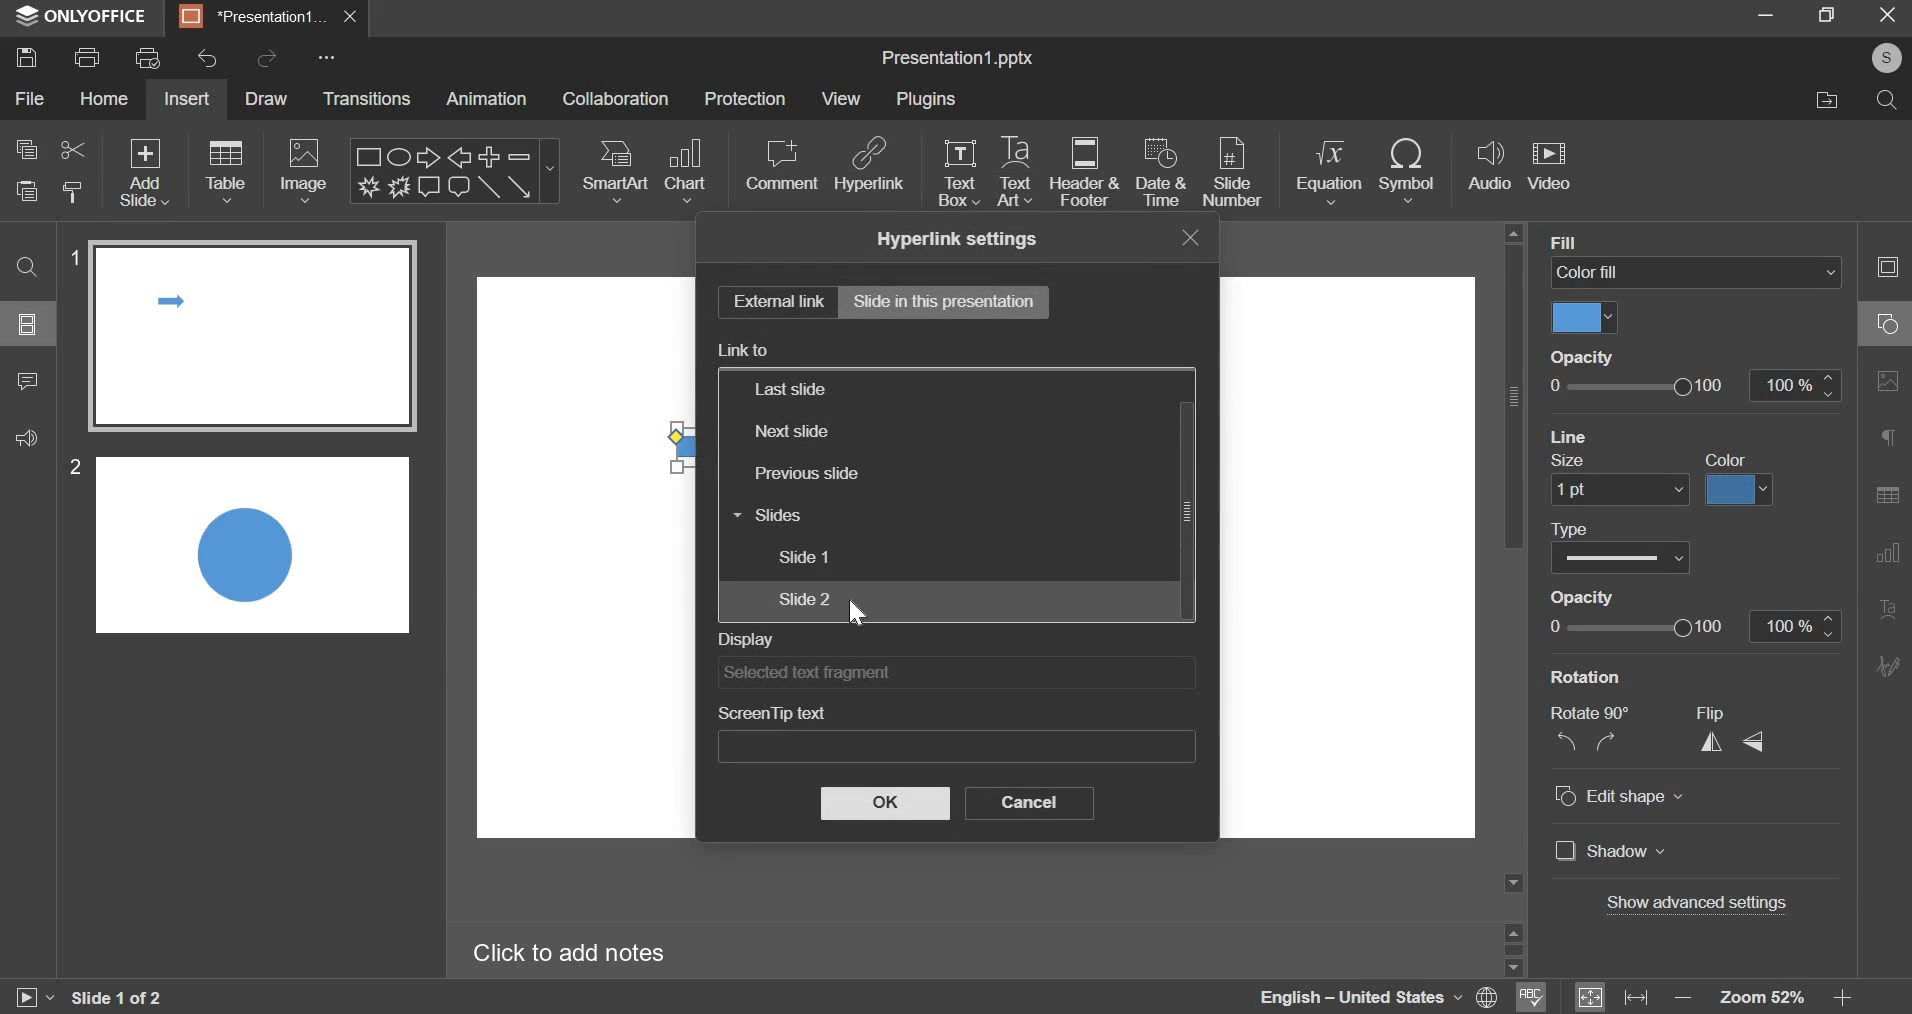 This screenshot has width=1912, height=1014. Describe the element at coordinates (1330, 172) in the screenshot. I see `insert equation` at that location.